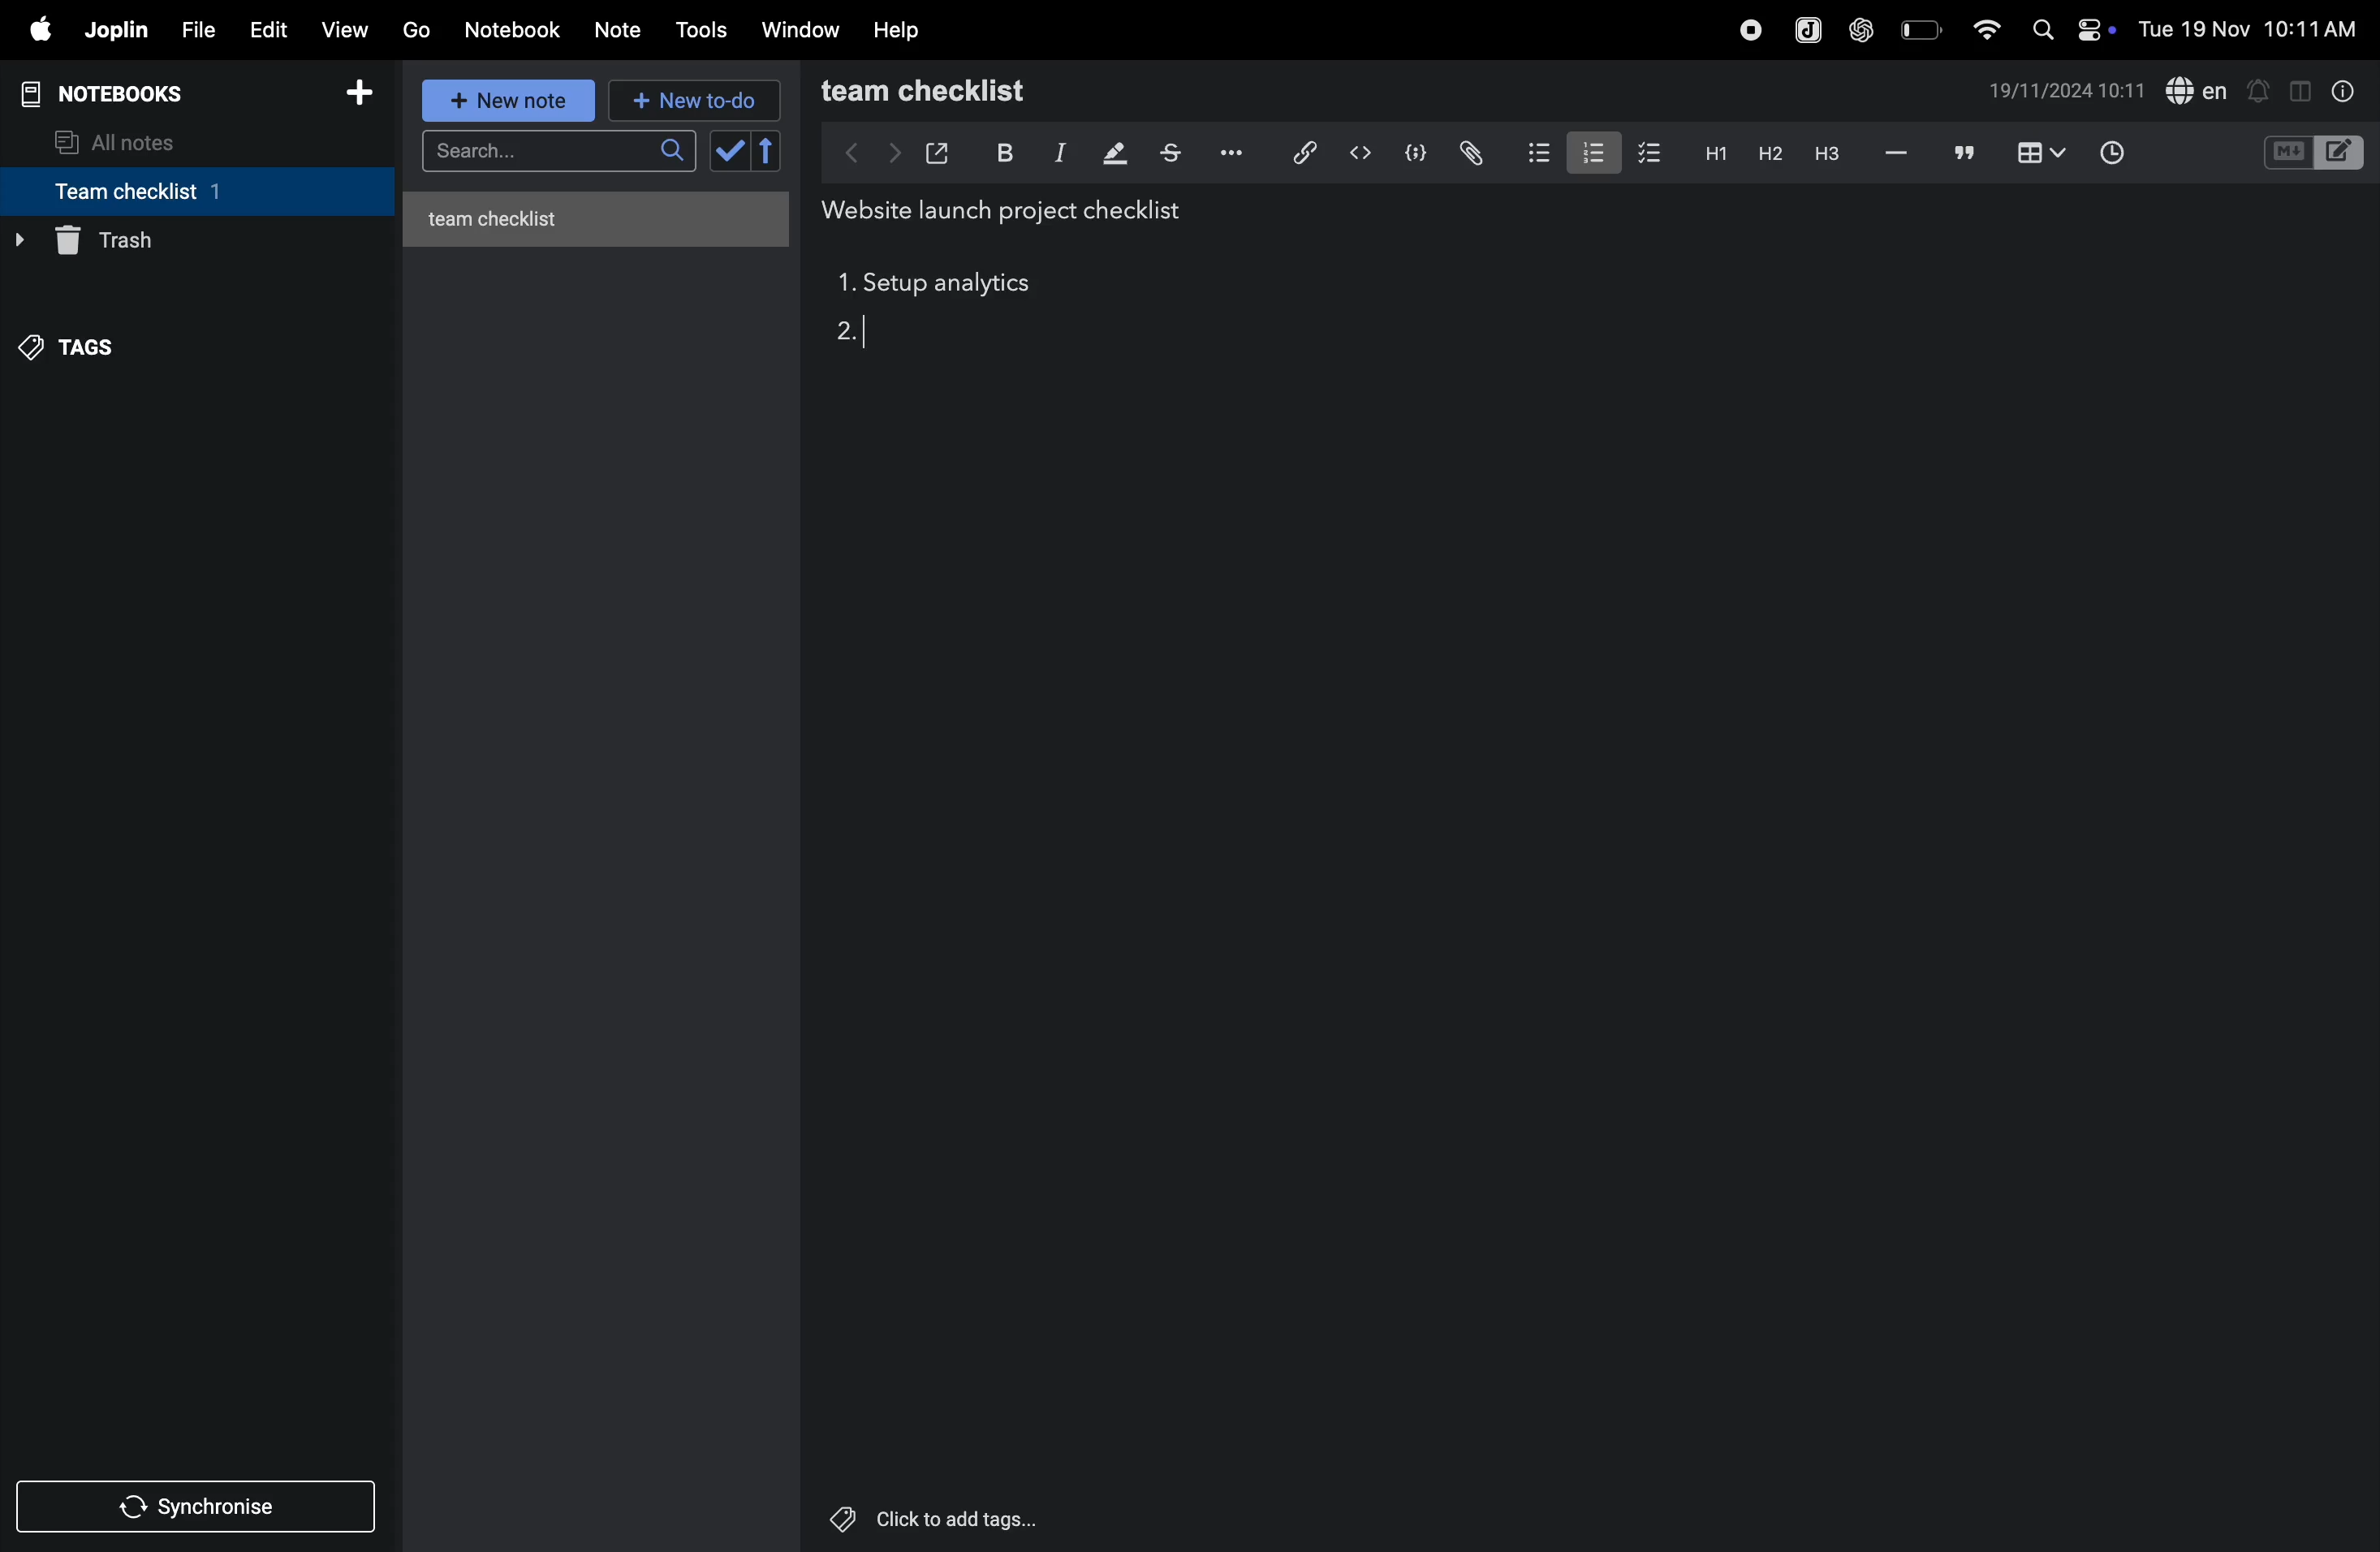 Image resolution: width=2380 pixels, height=1552 pixels. Describe the element at coordinates (1170, 153) in the screenshot. I see `strike through` at that location.